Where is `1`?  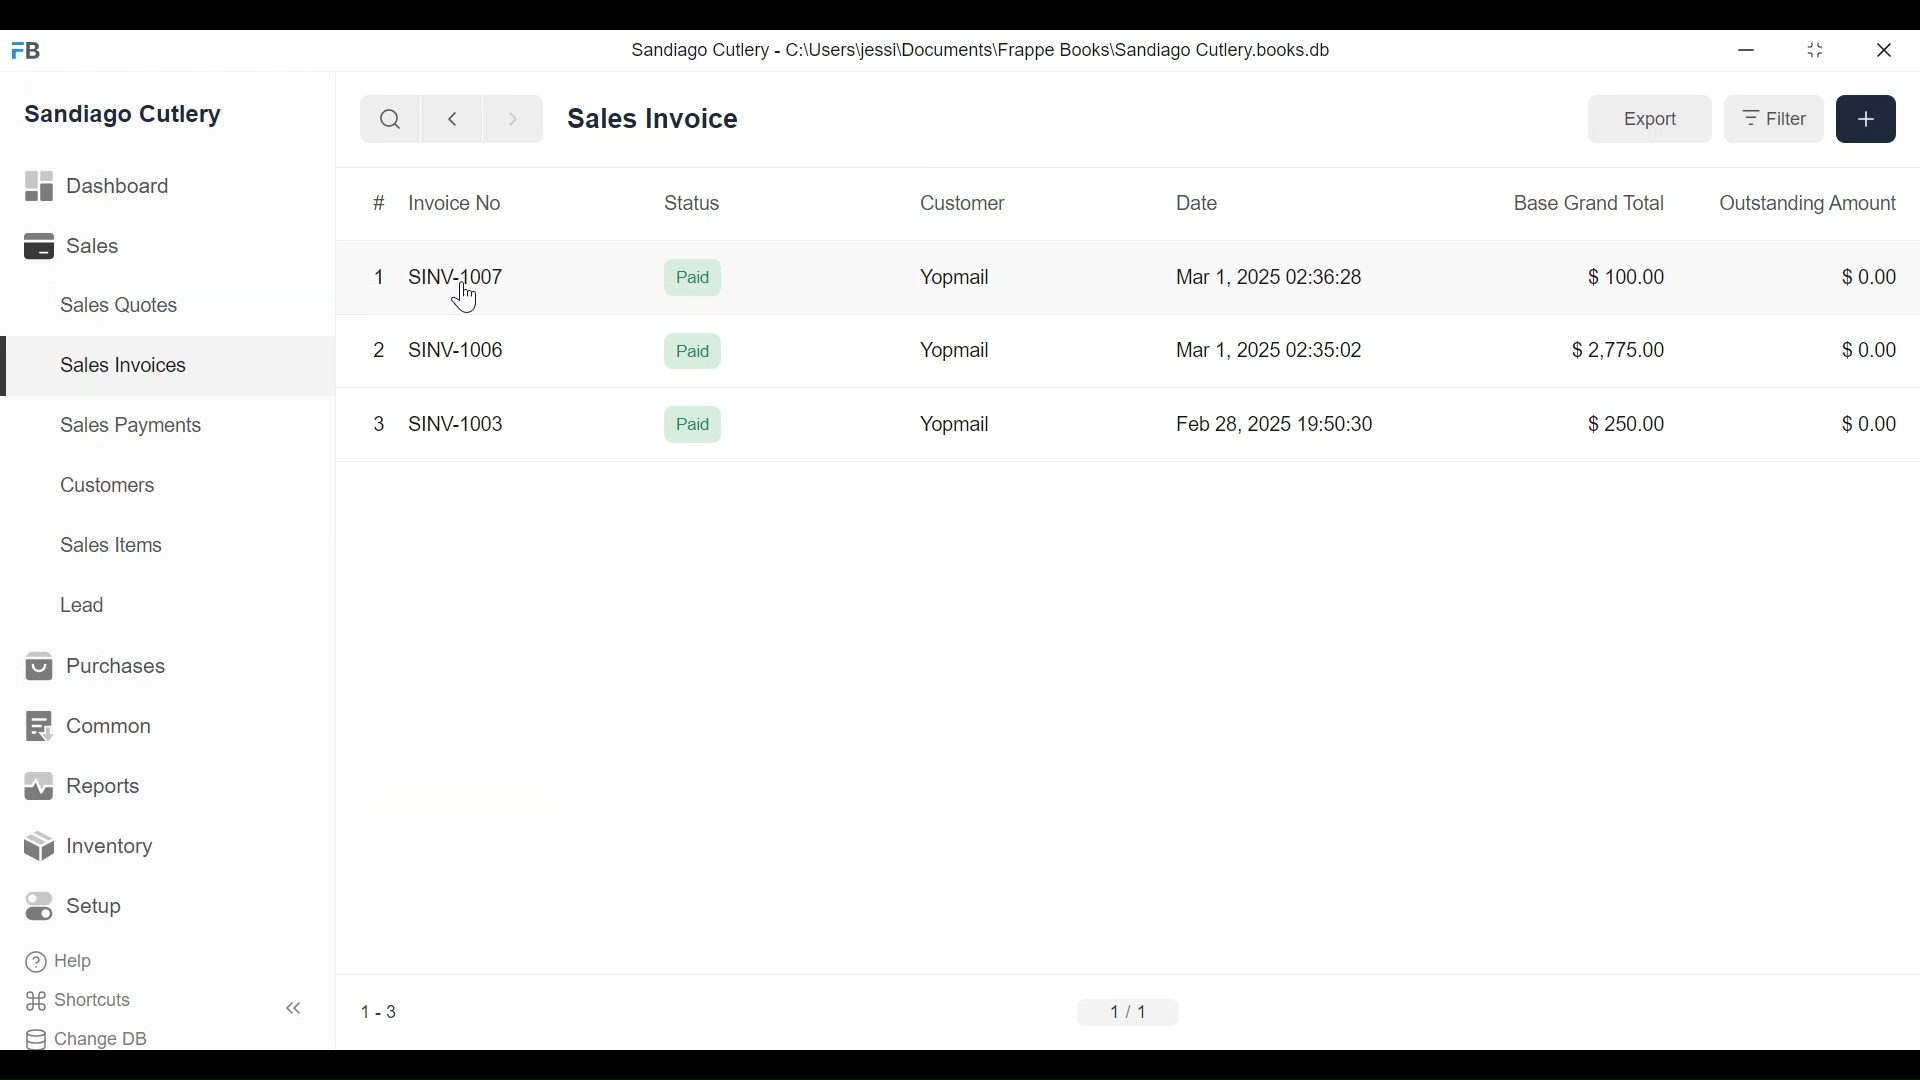
1 is located at coordinates (379, 277).